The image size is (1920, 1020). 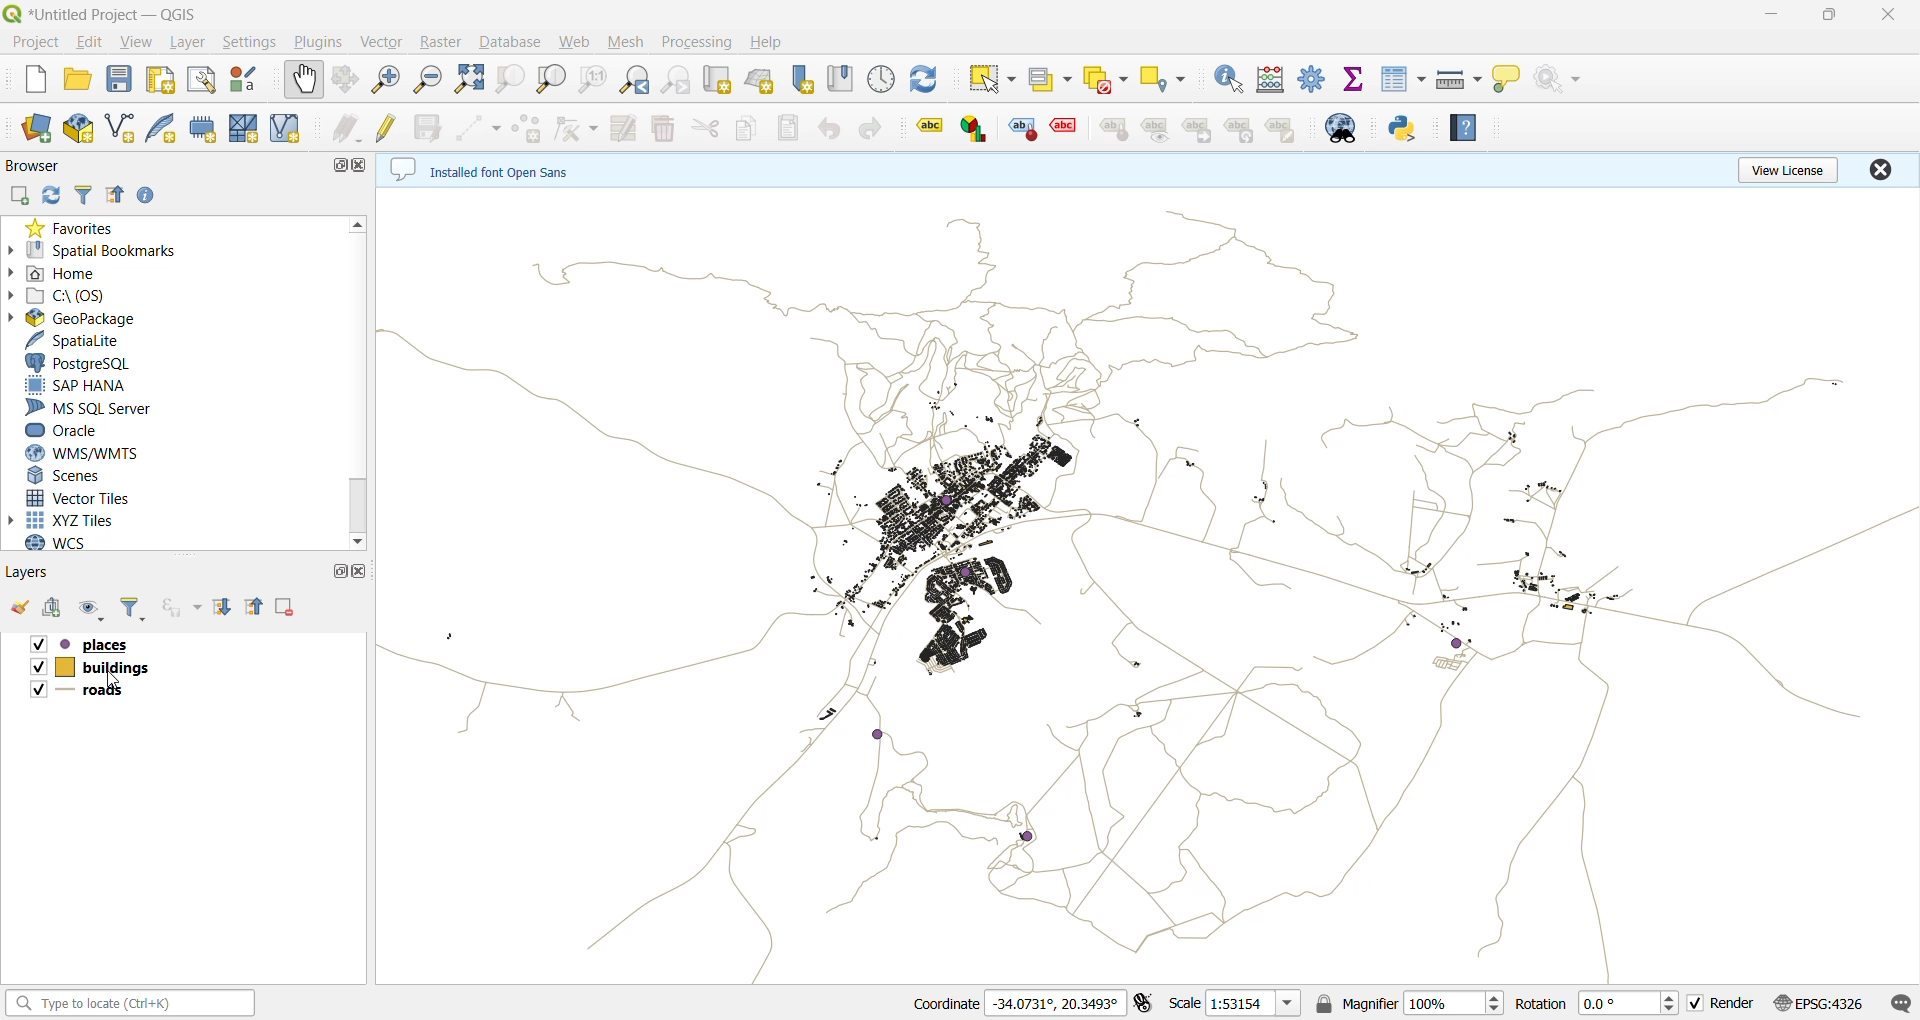 What do you see at coordinates (21, 608) in the screenshot?
I see `open` at bounding box center [21, 608].